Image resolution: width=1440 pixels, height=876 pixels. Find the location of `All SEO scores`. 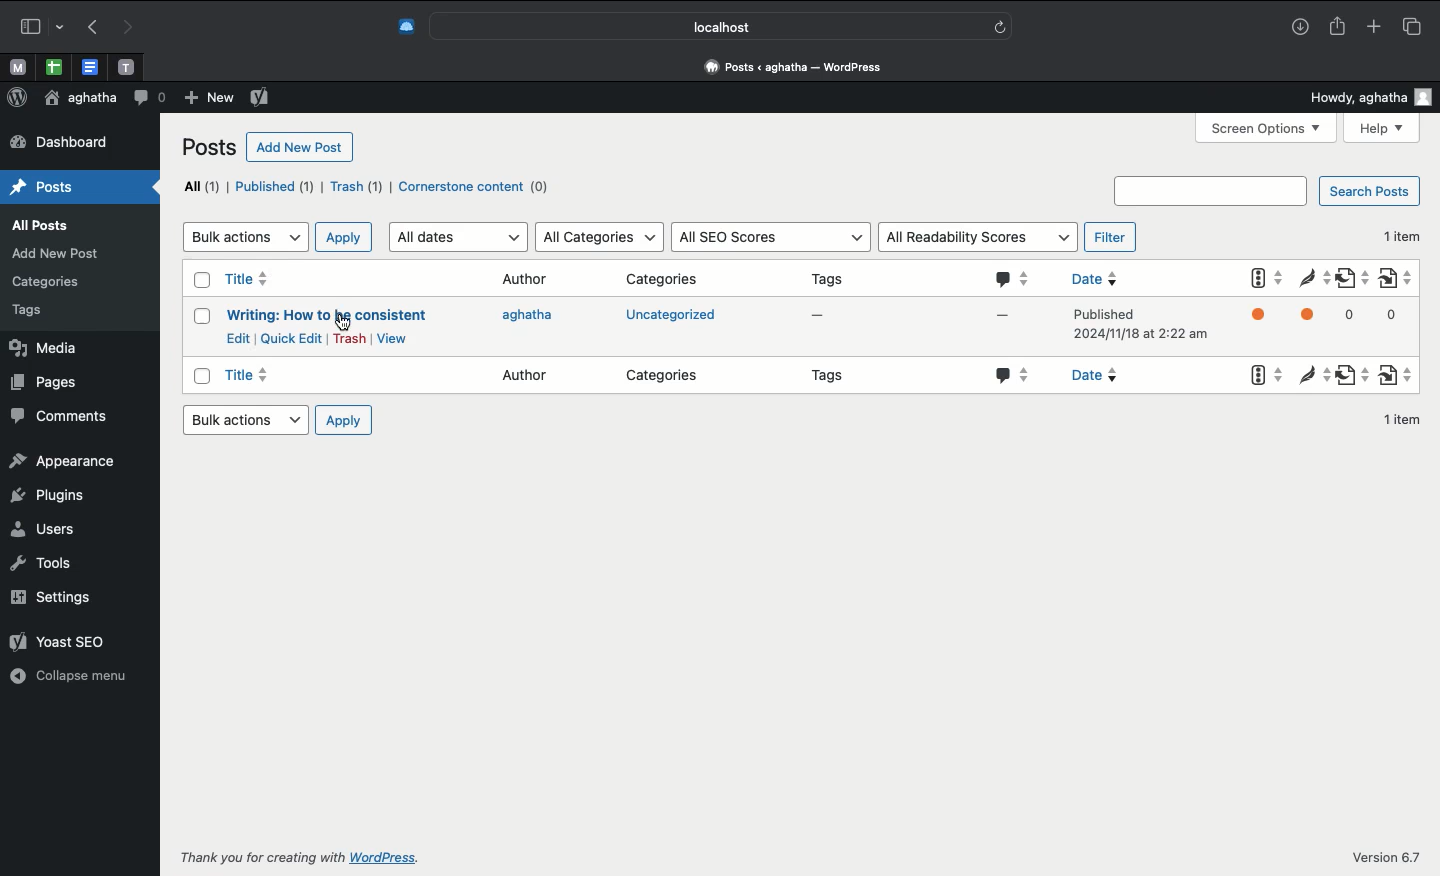

All SEO scores is located at coordinates (769, 237).